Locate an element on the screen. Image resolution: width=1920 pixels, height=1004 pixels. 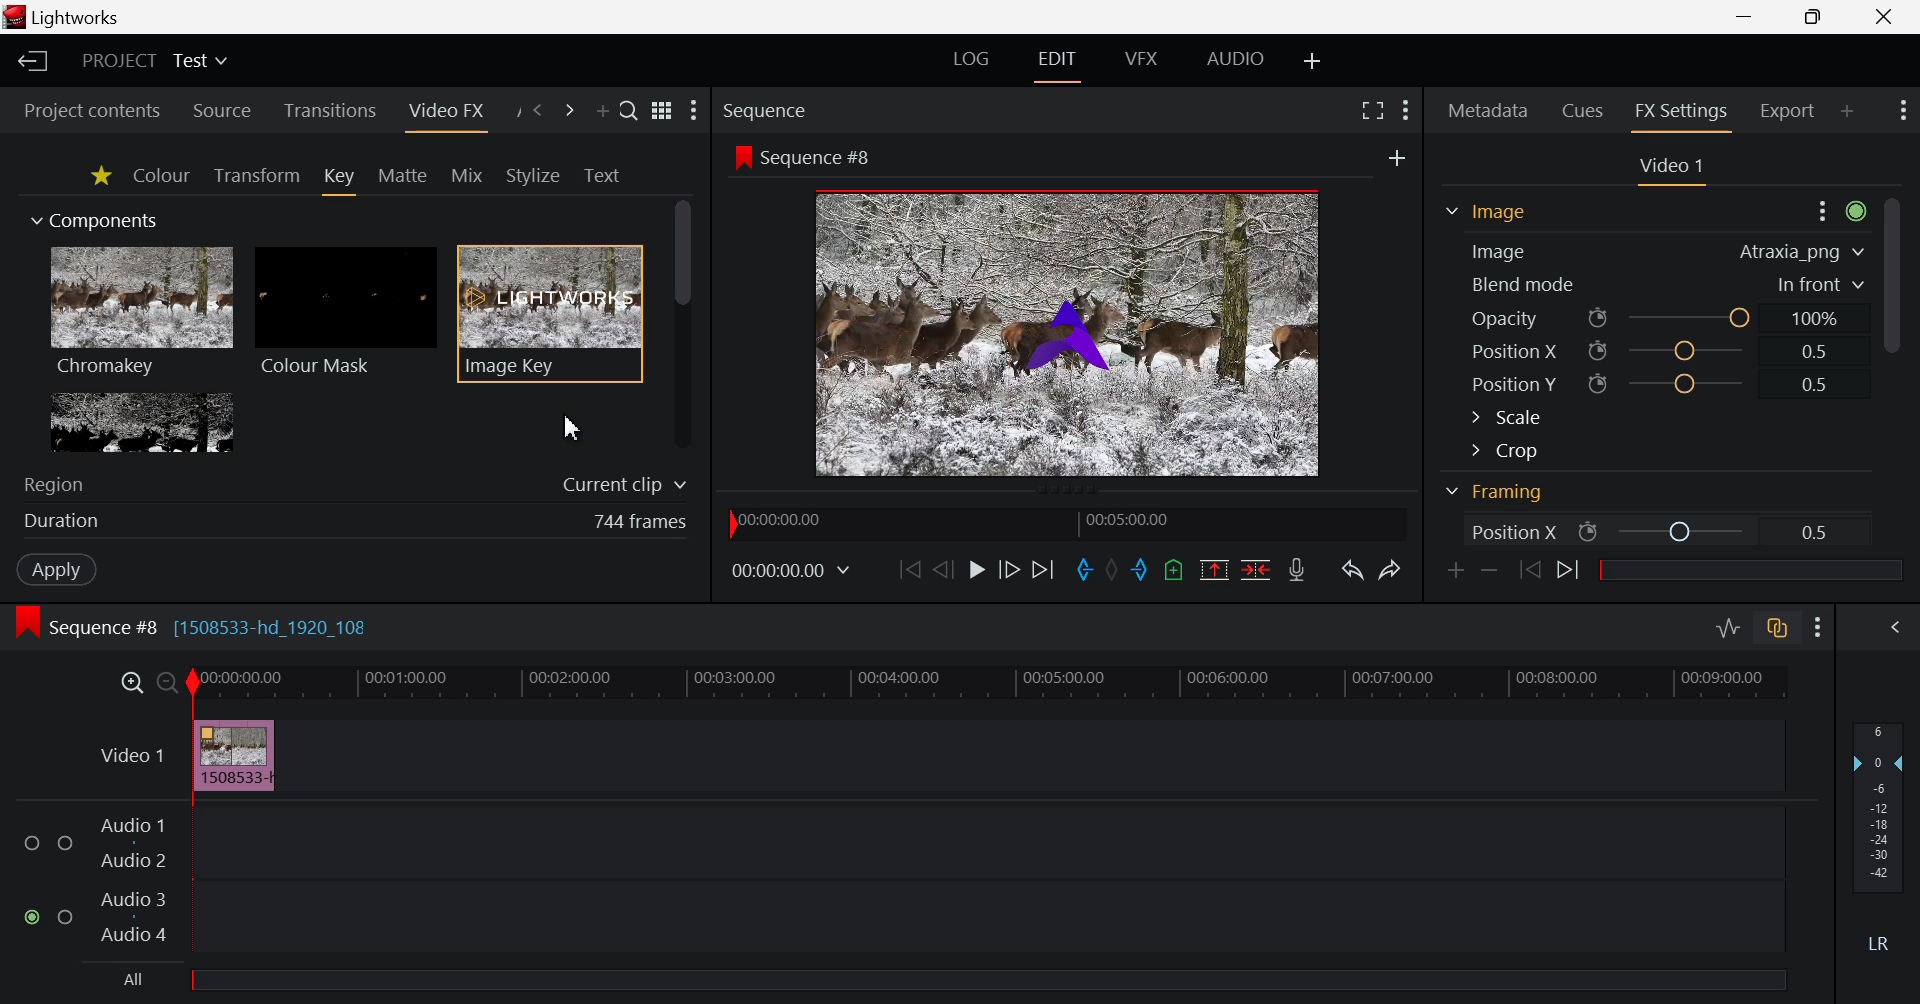
00:00:00:00 is located at coordinates (782, 520).